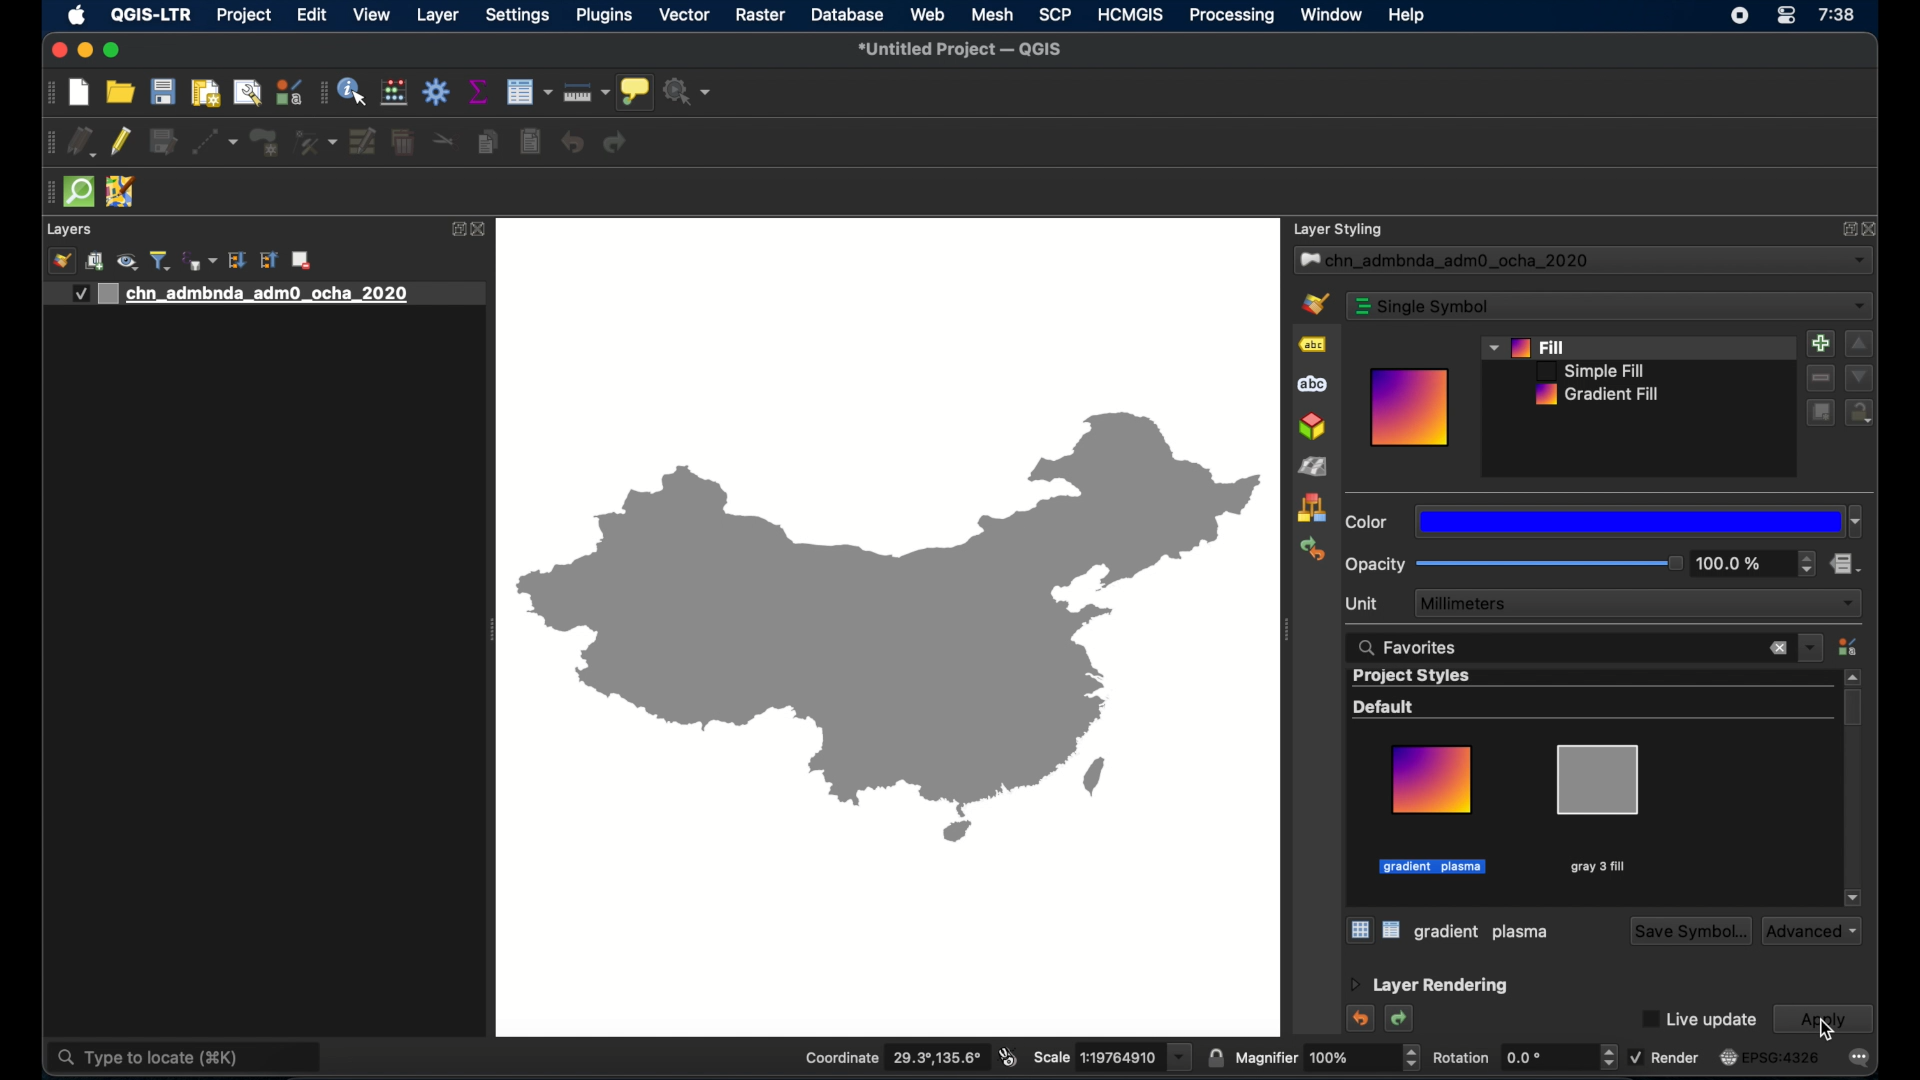  What do you see at coordinates (436, 92) in the screenshot?
I see `toolbox` at bounding box center [436, 92].